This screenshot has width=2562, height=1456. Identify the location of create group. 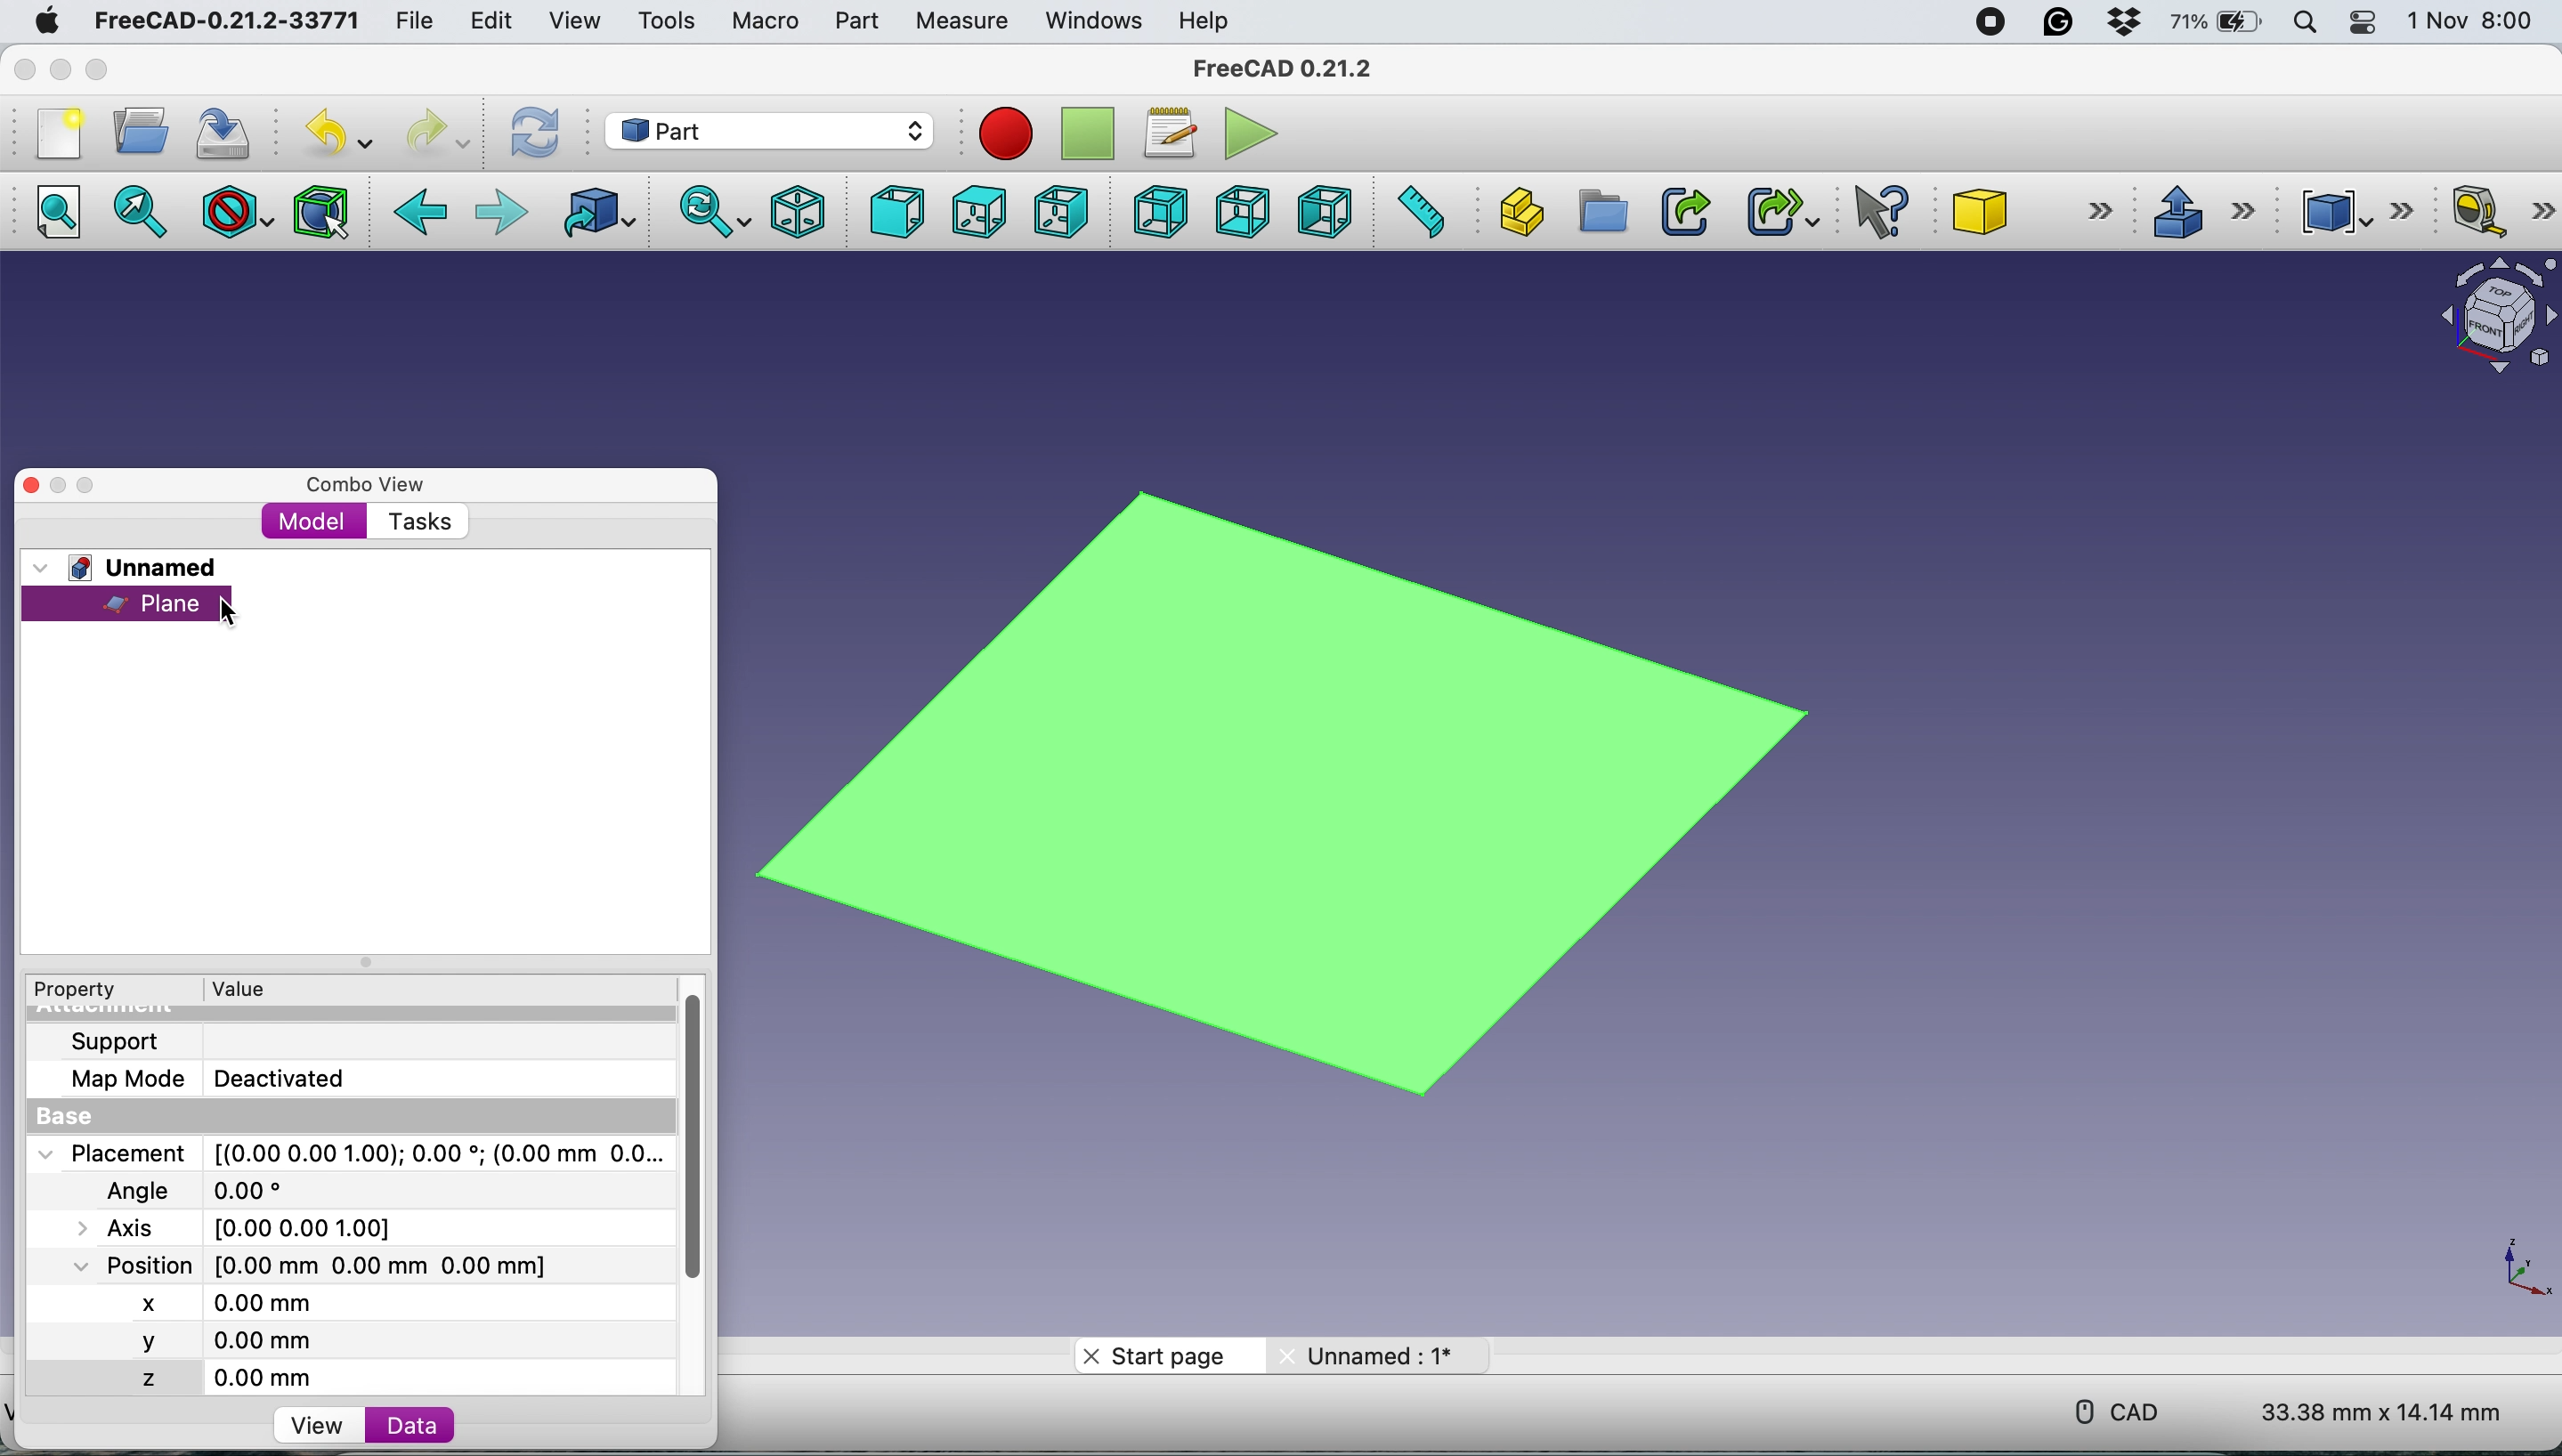
(1616, 211).